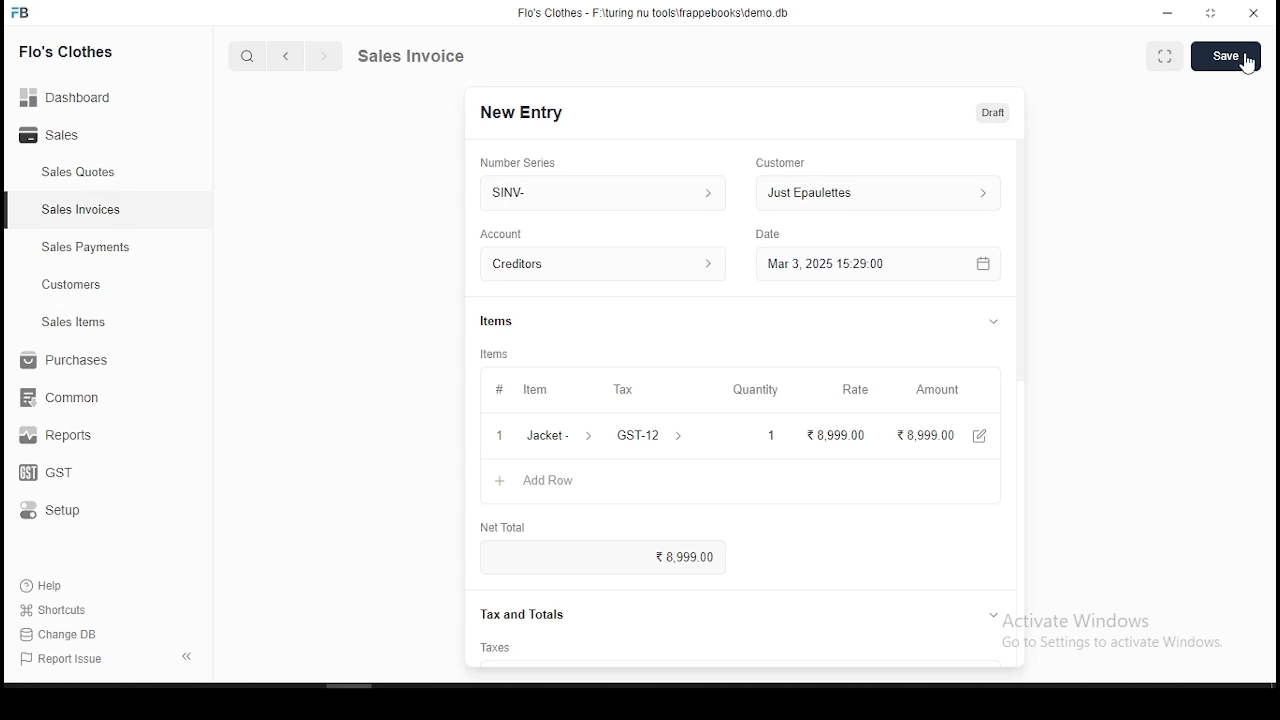 The width and height of the screenshot is (1280, 720). What do you see at coordinates (63, 474) in the screenshot?
I see `GST` at bounding box center [63, 474].